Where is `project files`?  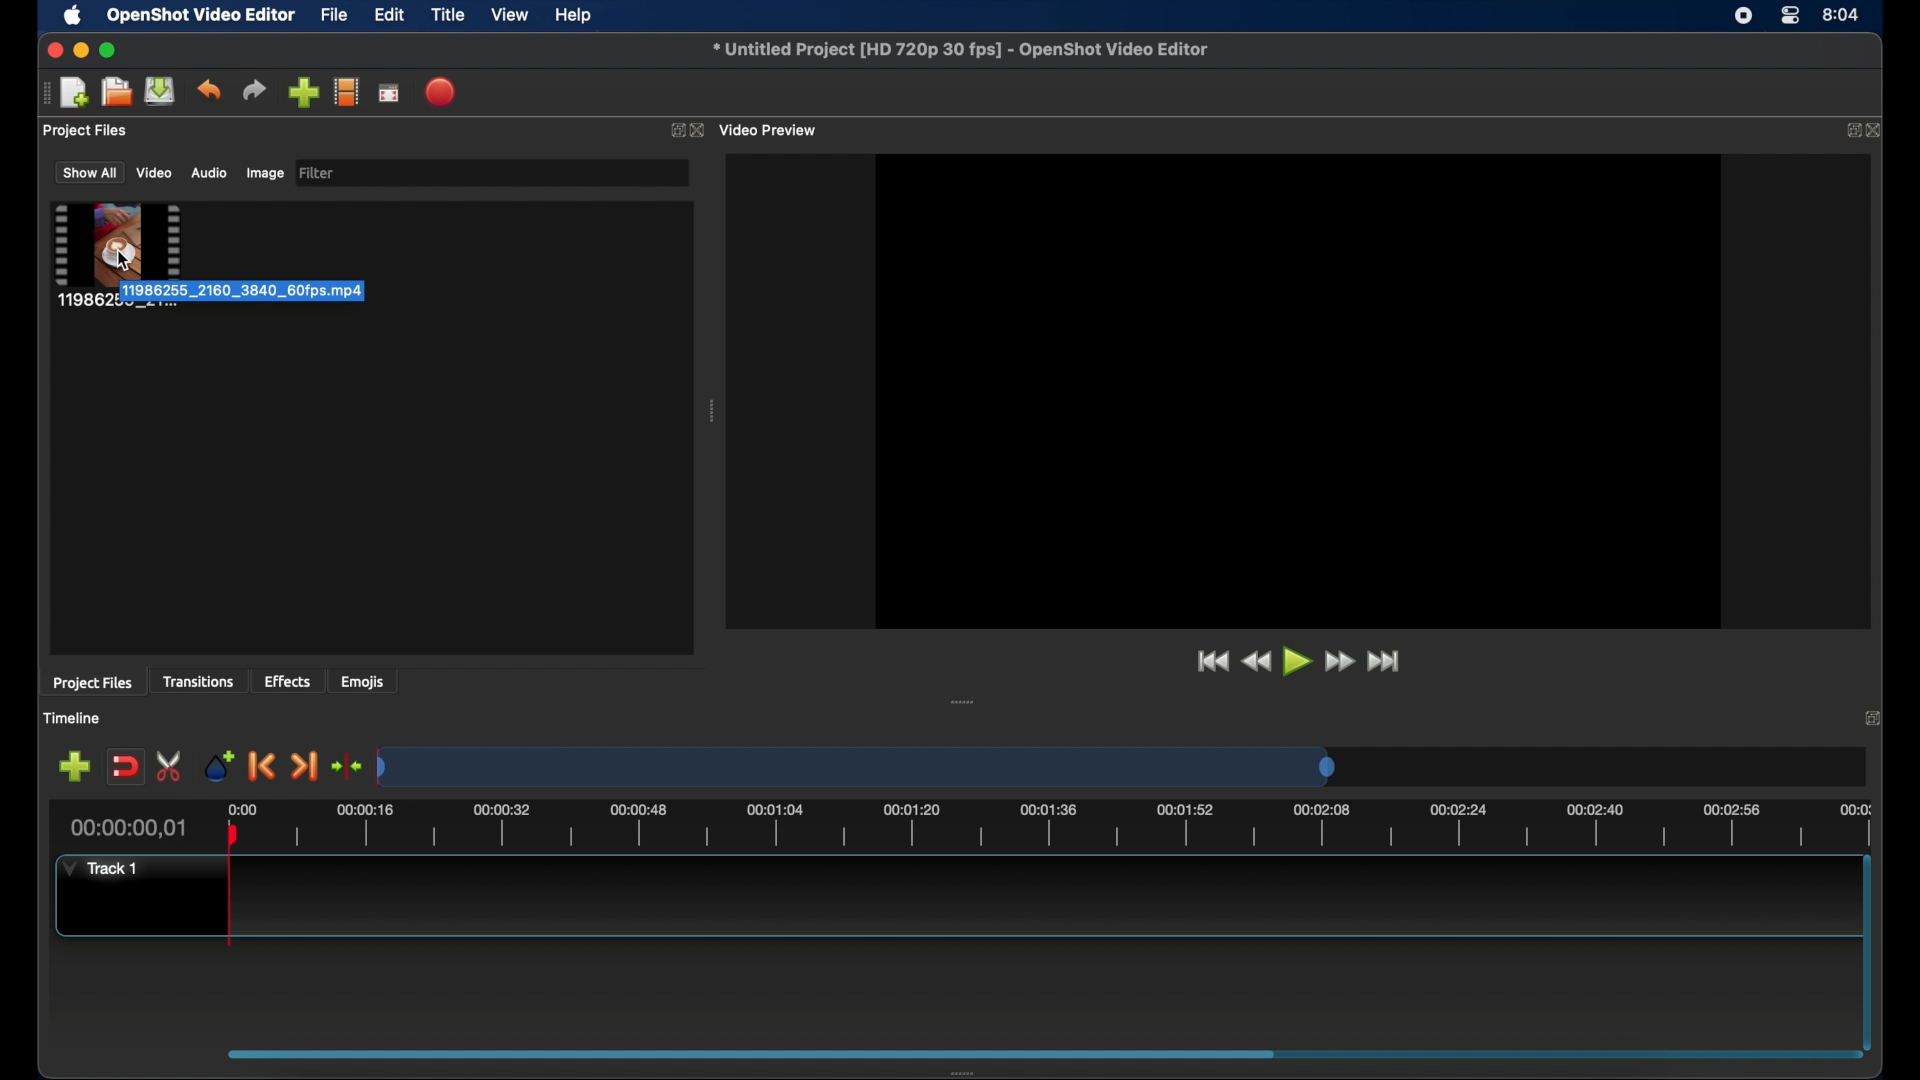
project files is located at coordinates (87, 131).